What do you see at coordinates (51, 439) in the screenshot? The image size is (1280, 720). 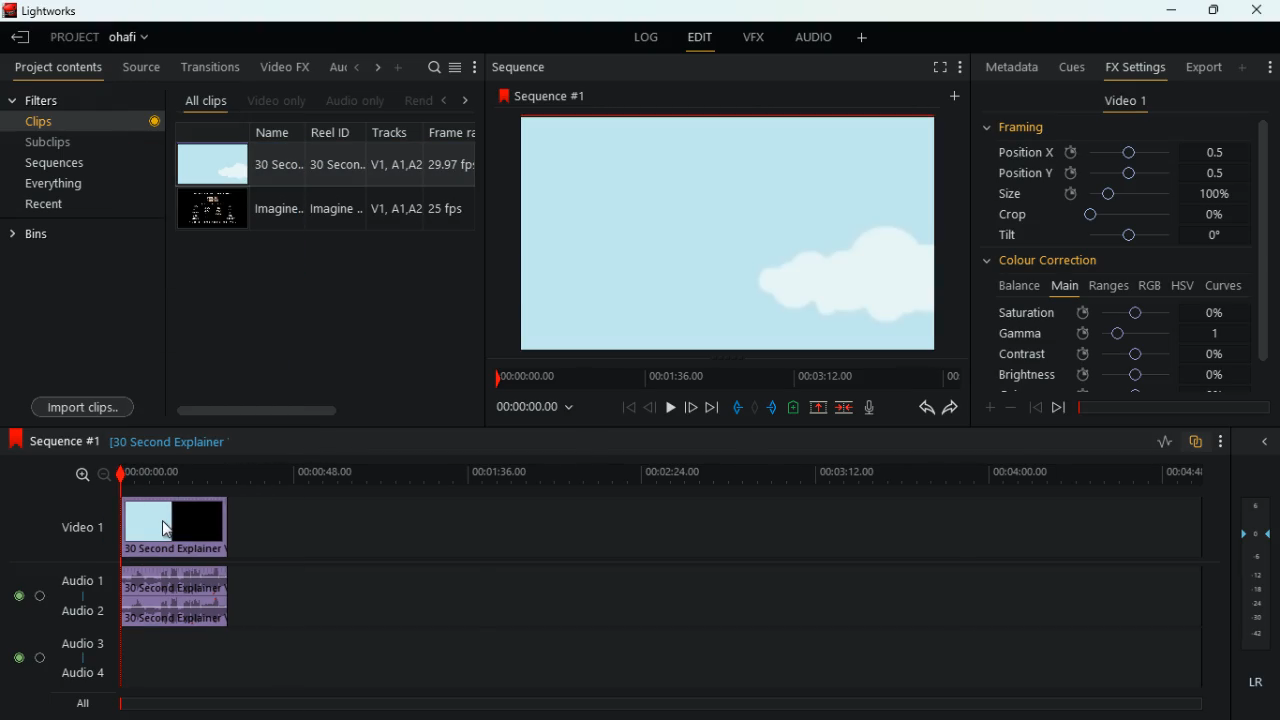 I see `sequence` at bounding box center [51, 439].